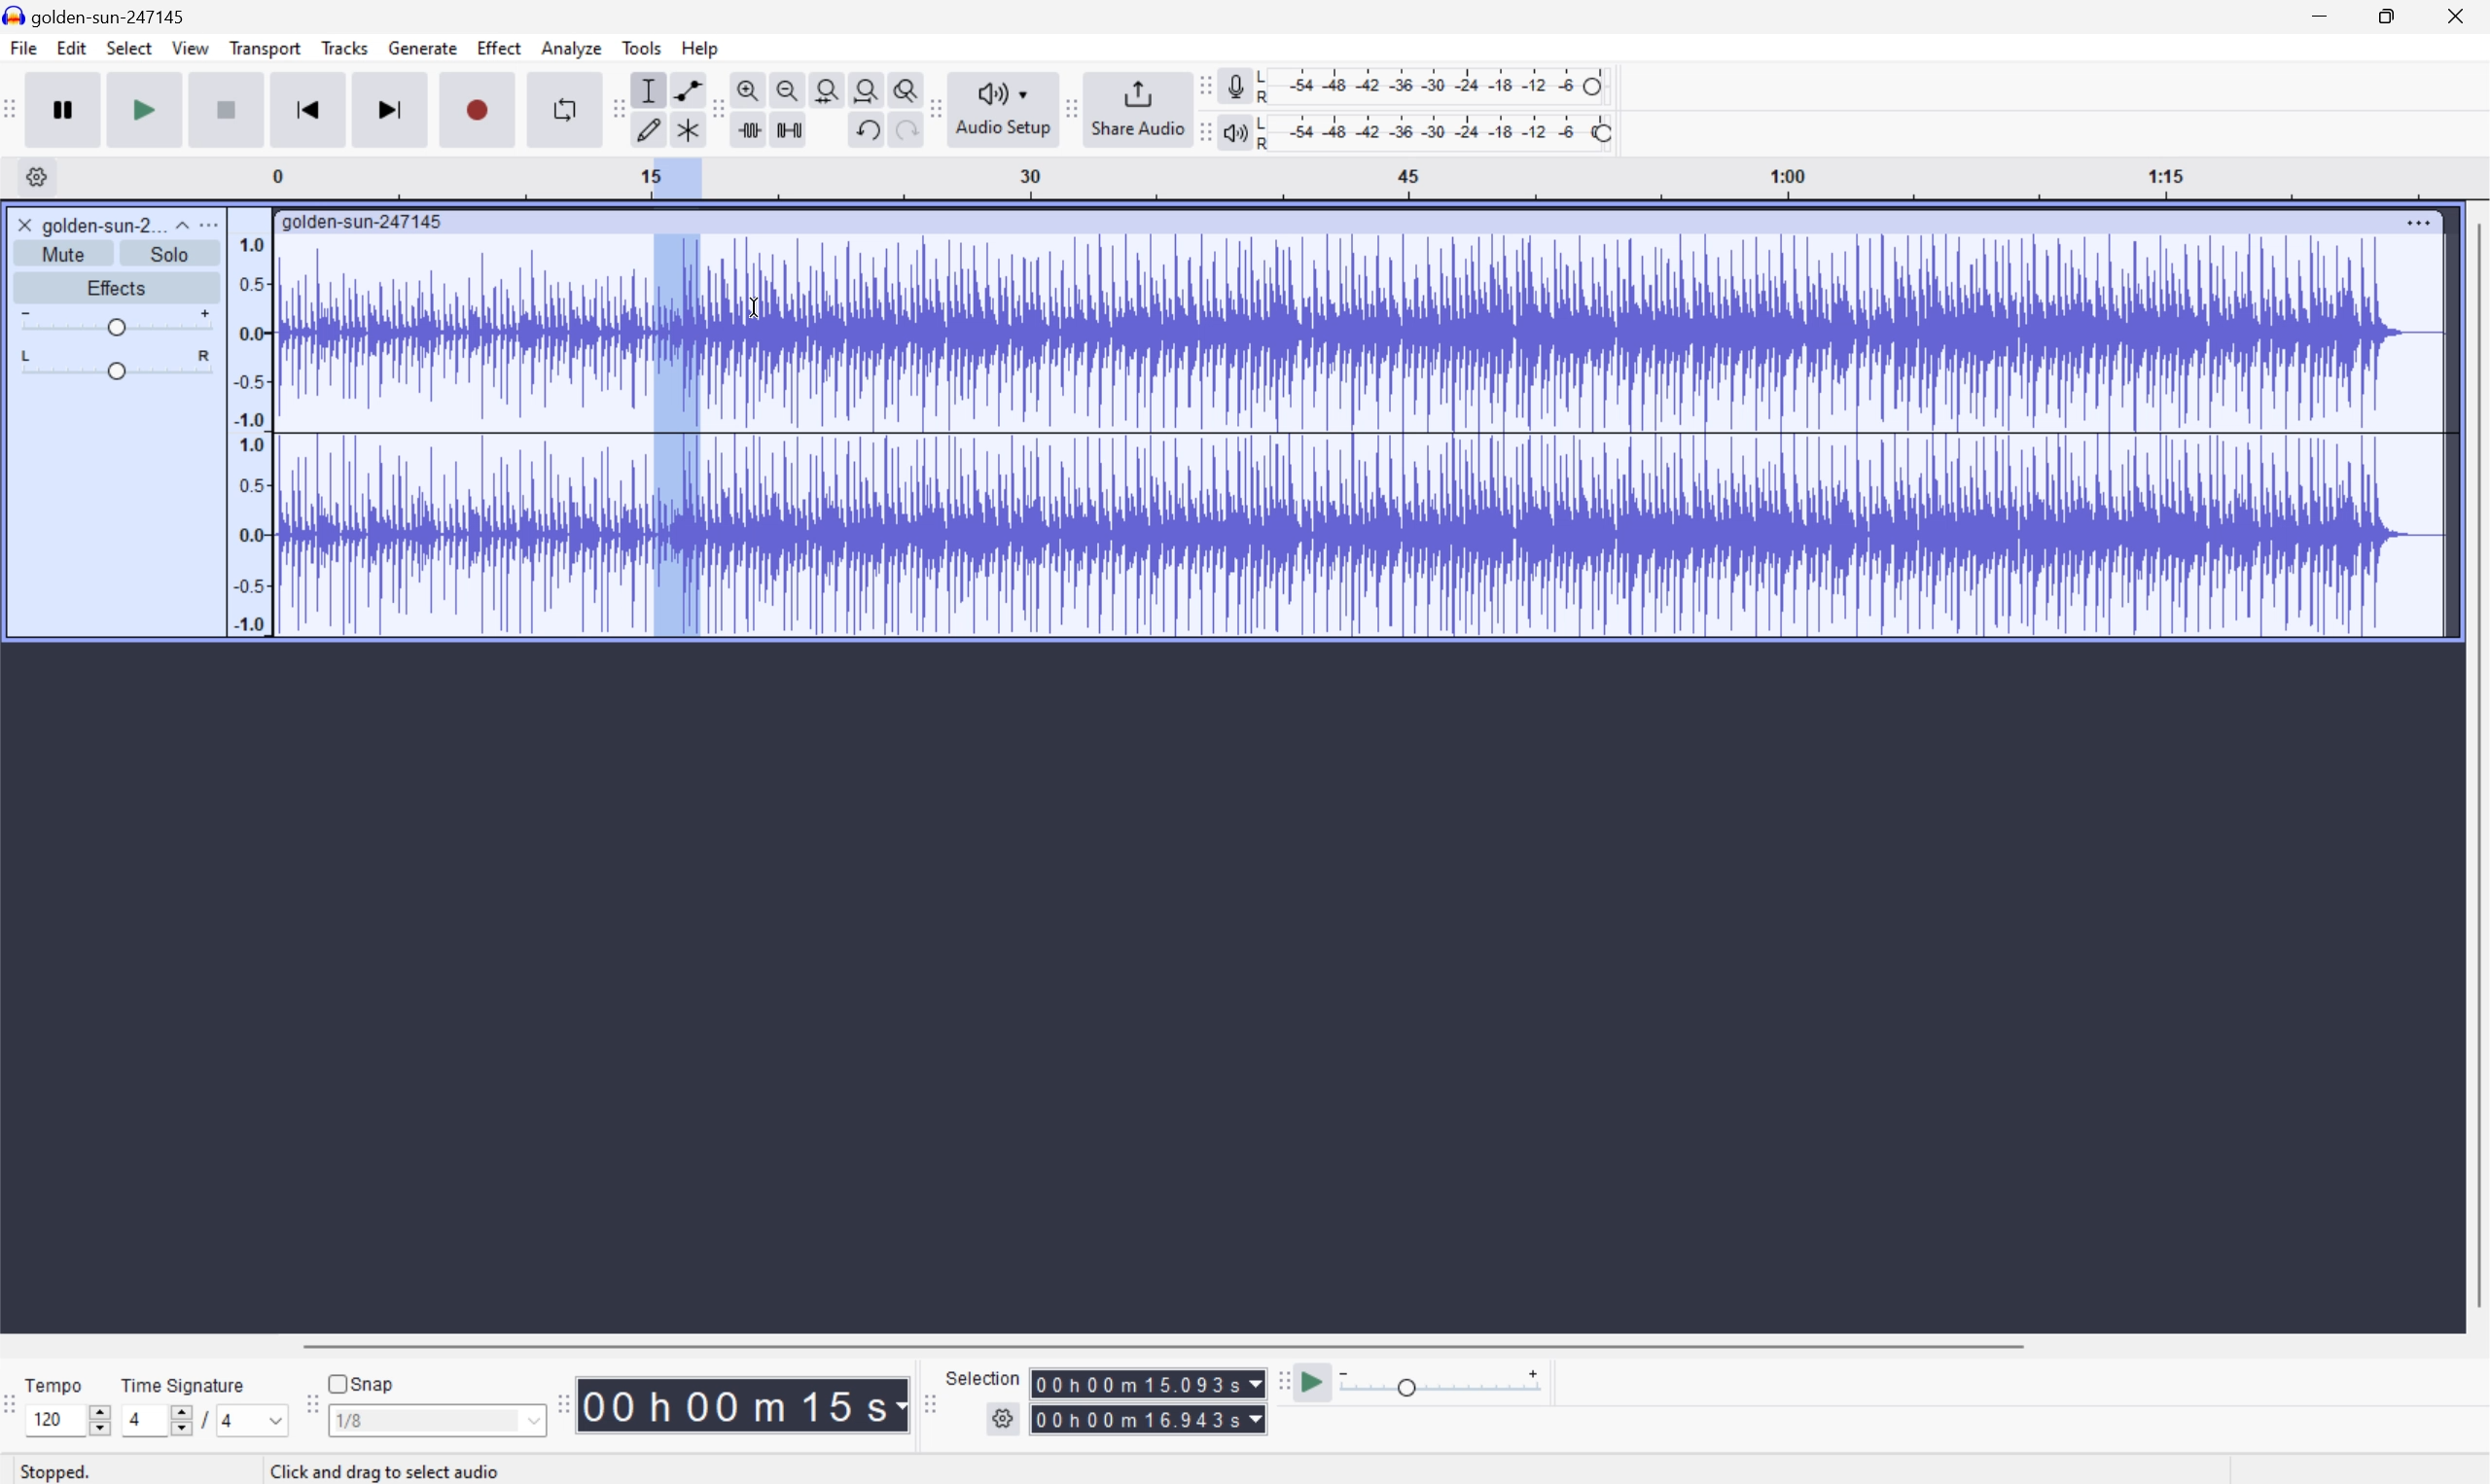  Describe the element at coordinates (2461, 14) in the screenshot. I see `Close` at that location.